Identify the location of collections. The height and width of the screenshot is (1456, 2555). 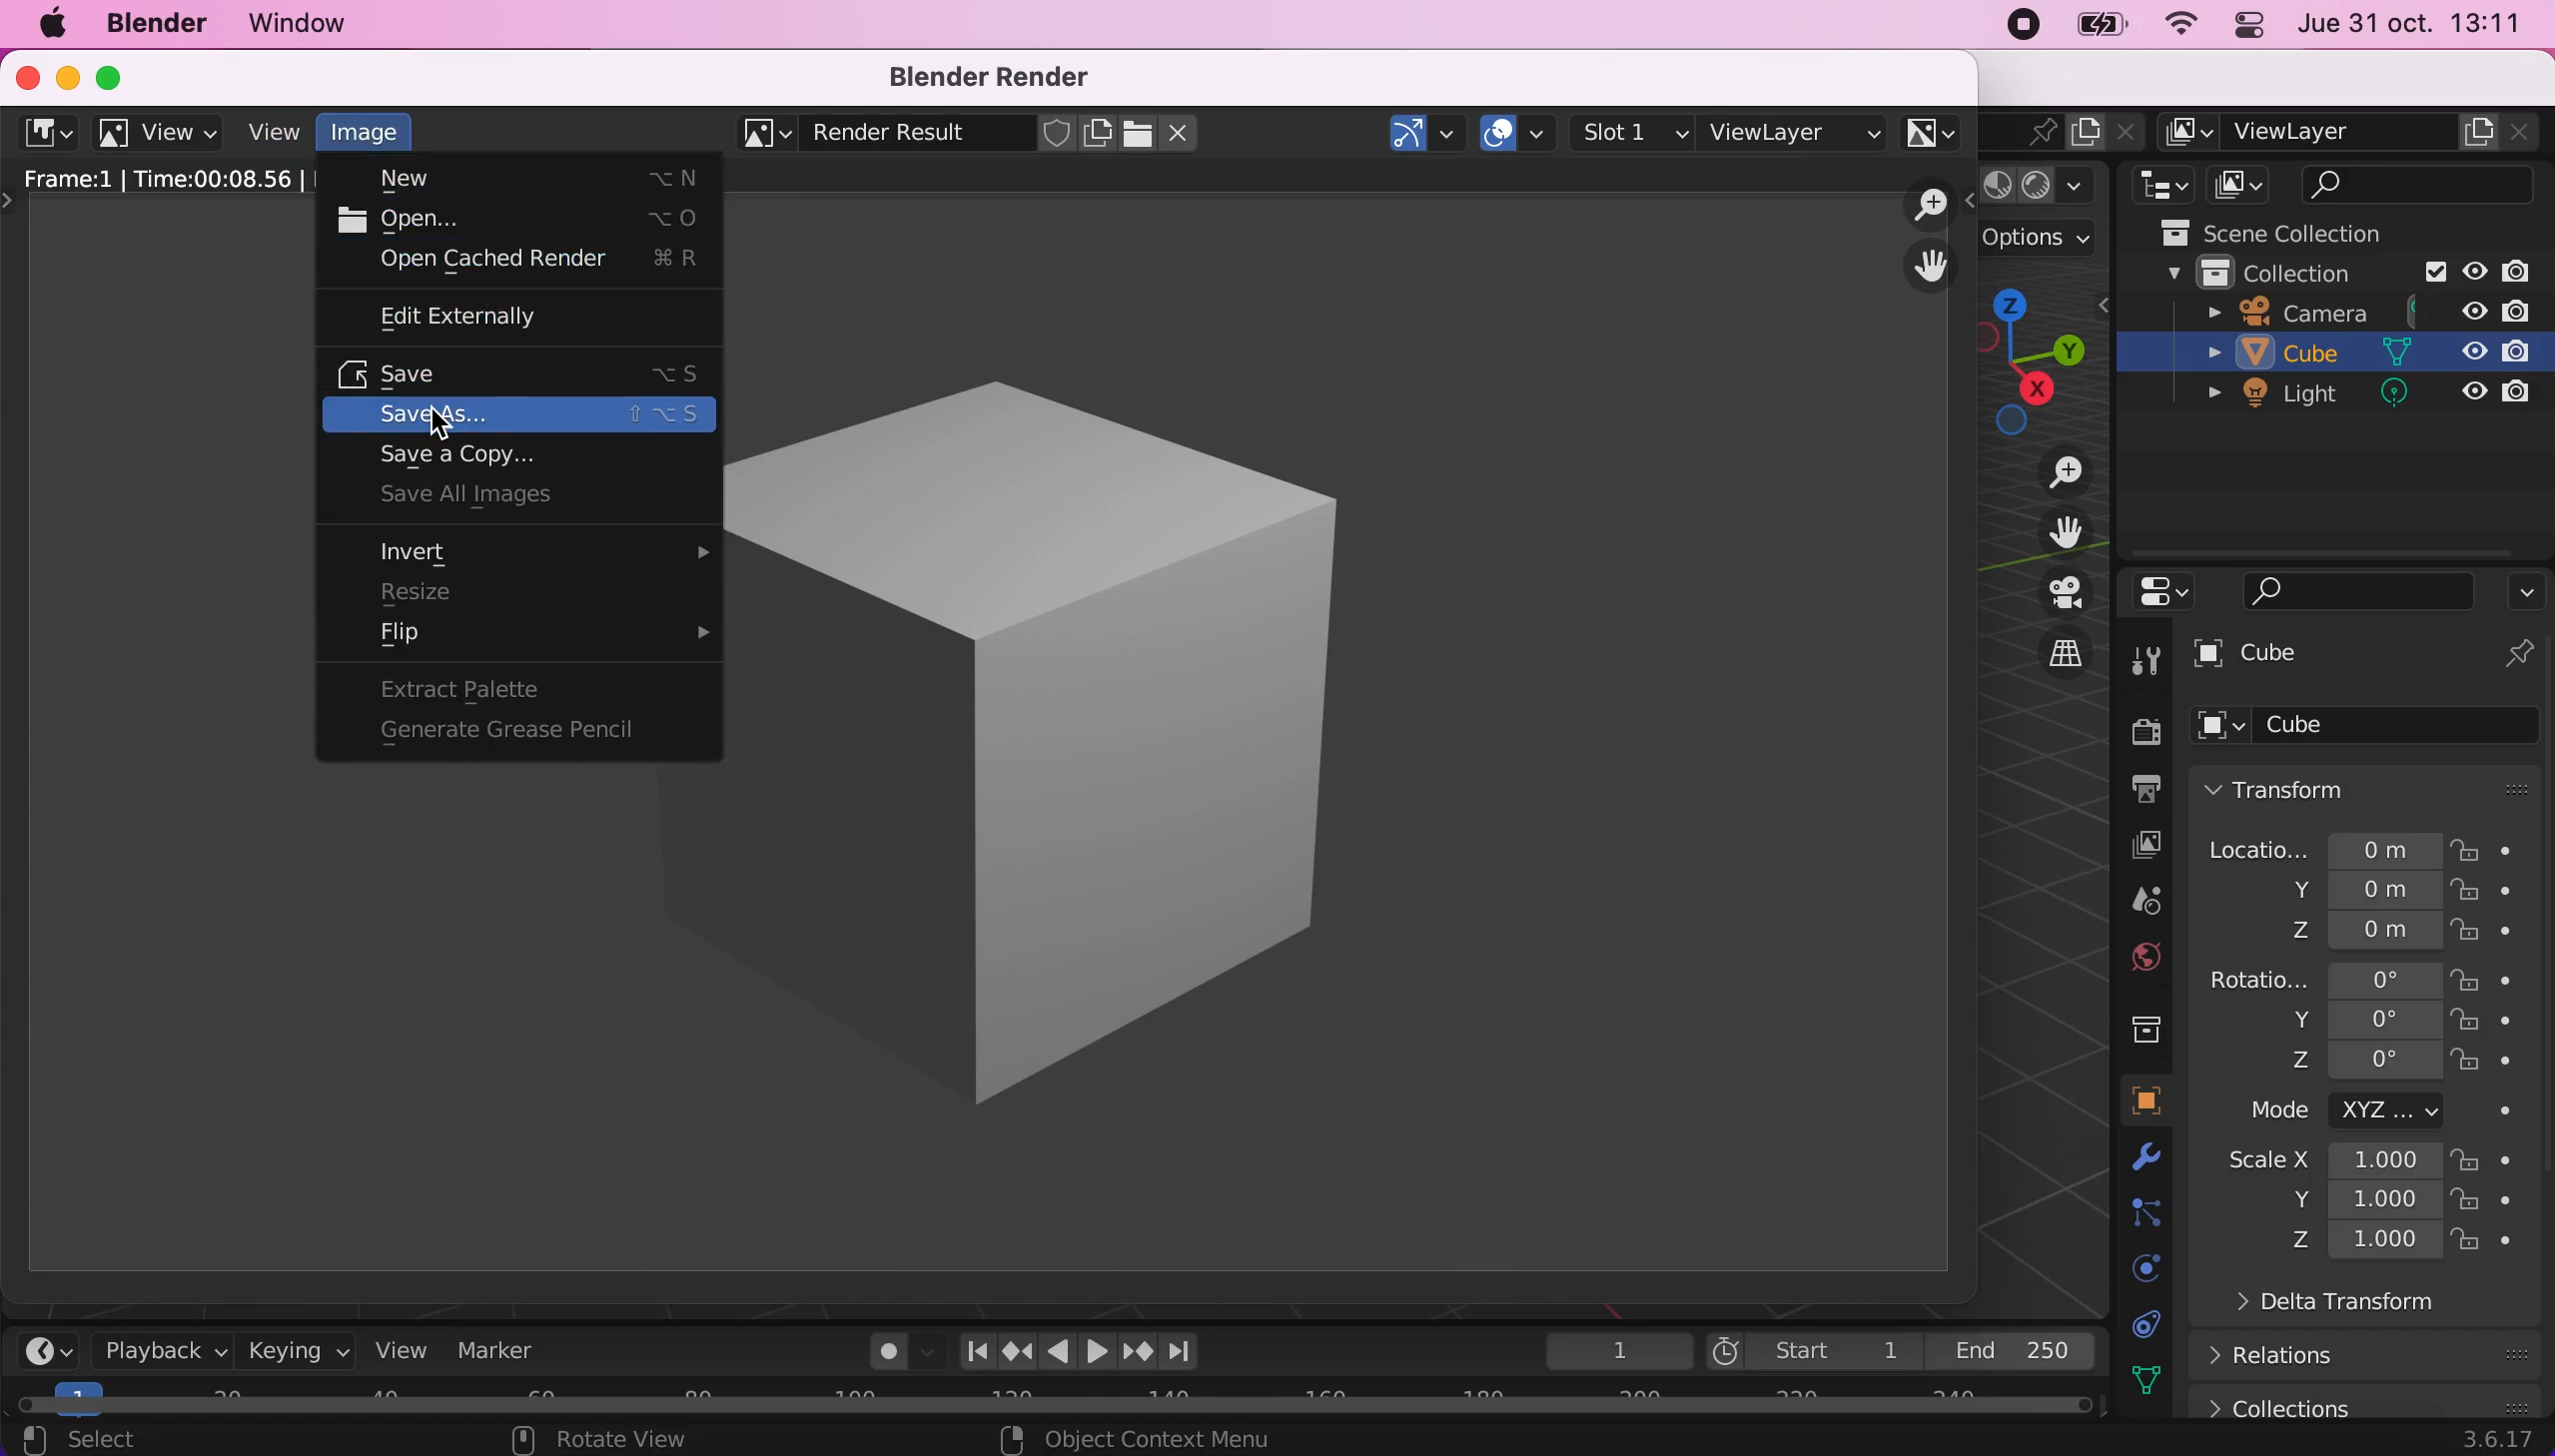
(2365, 1400).